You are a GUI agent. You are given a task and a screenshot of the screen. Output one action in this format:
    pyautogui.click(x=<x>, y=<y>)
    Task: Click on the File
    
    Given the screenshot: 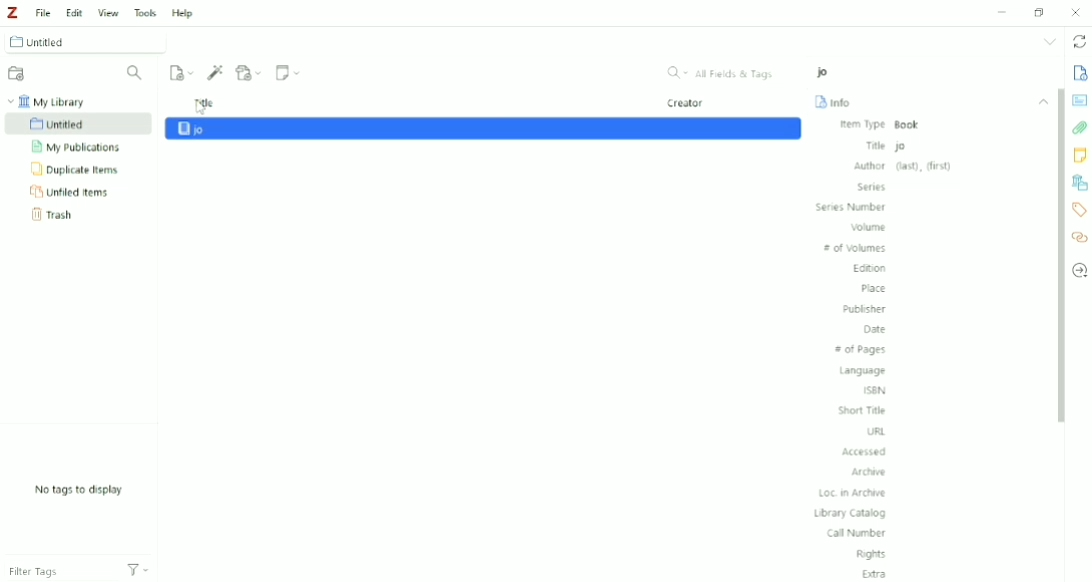 What is the action you would take?
    pyautogui.click(x=42, y=12)
    